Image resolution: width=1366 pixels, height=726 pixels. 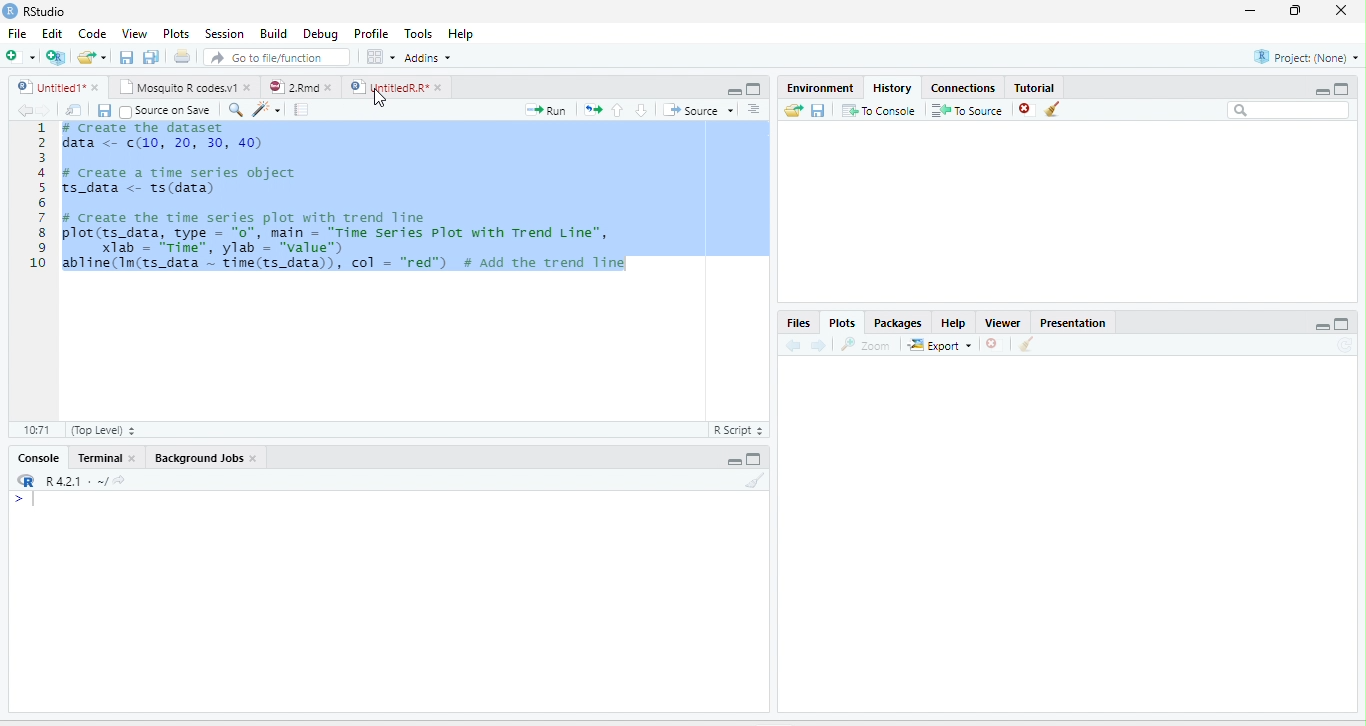 What do you see at coordinates (248, 87) in the screenshot?
I see `close` at bounding box center [248, 87].